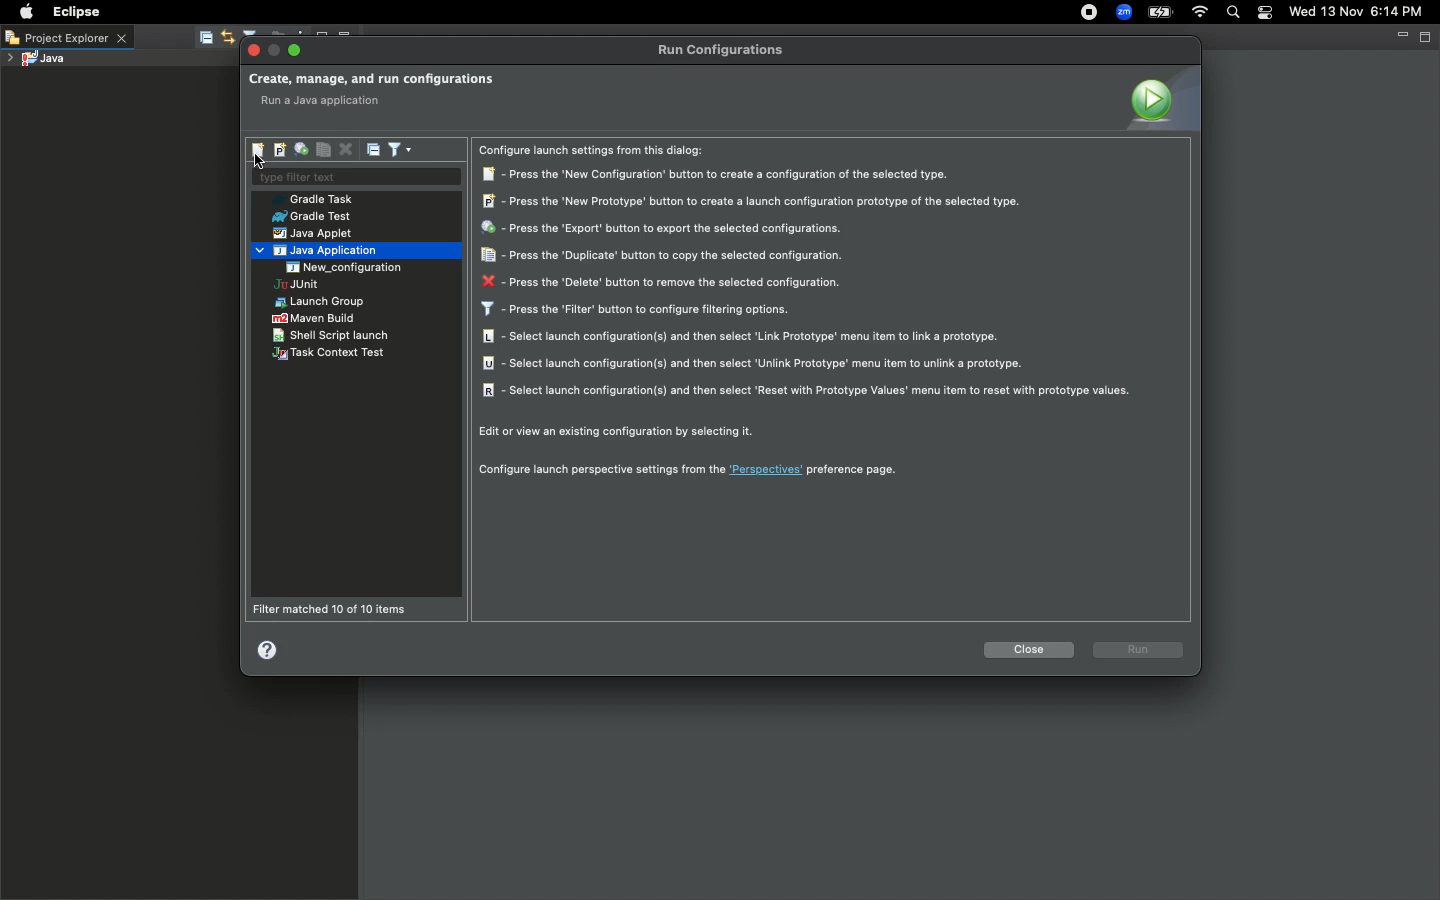 The height and width of the screenshot is (900, 1440). Describe the element at coordinates (24, 12) in the screenshot. I see `Apple logo` at that location.